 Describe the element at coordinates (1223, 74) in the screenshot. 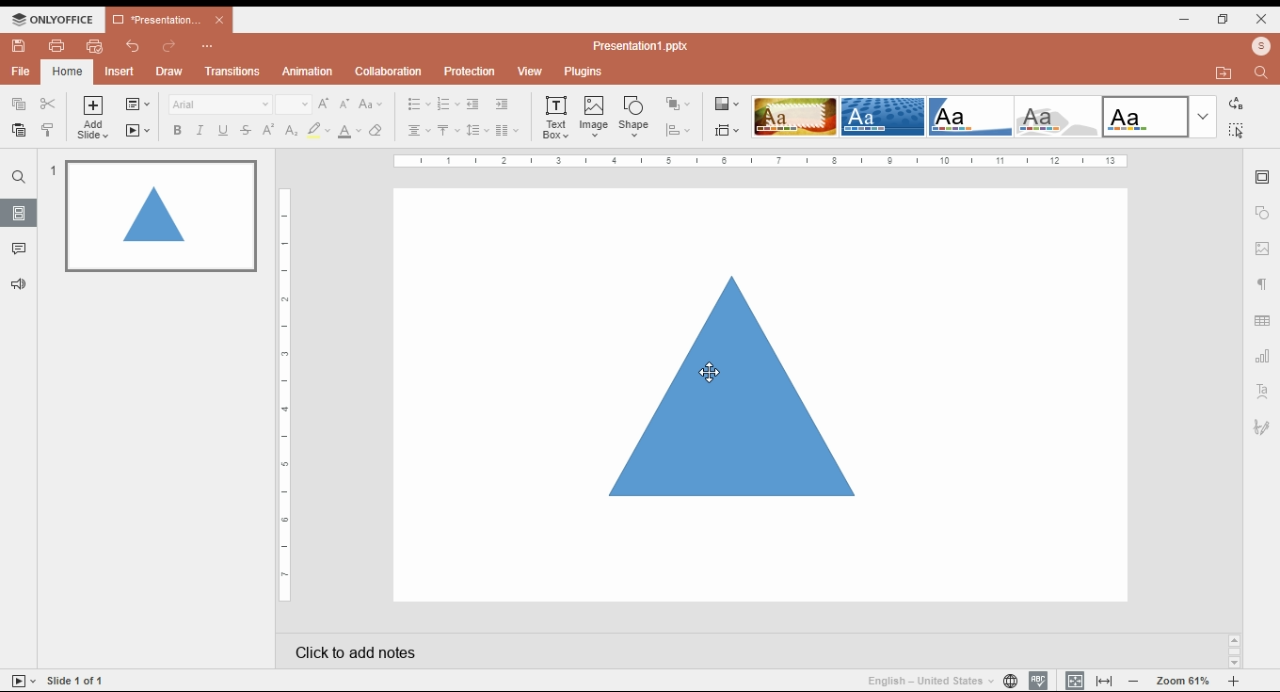

I see `open file location` at that location.